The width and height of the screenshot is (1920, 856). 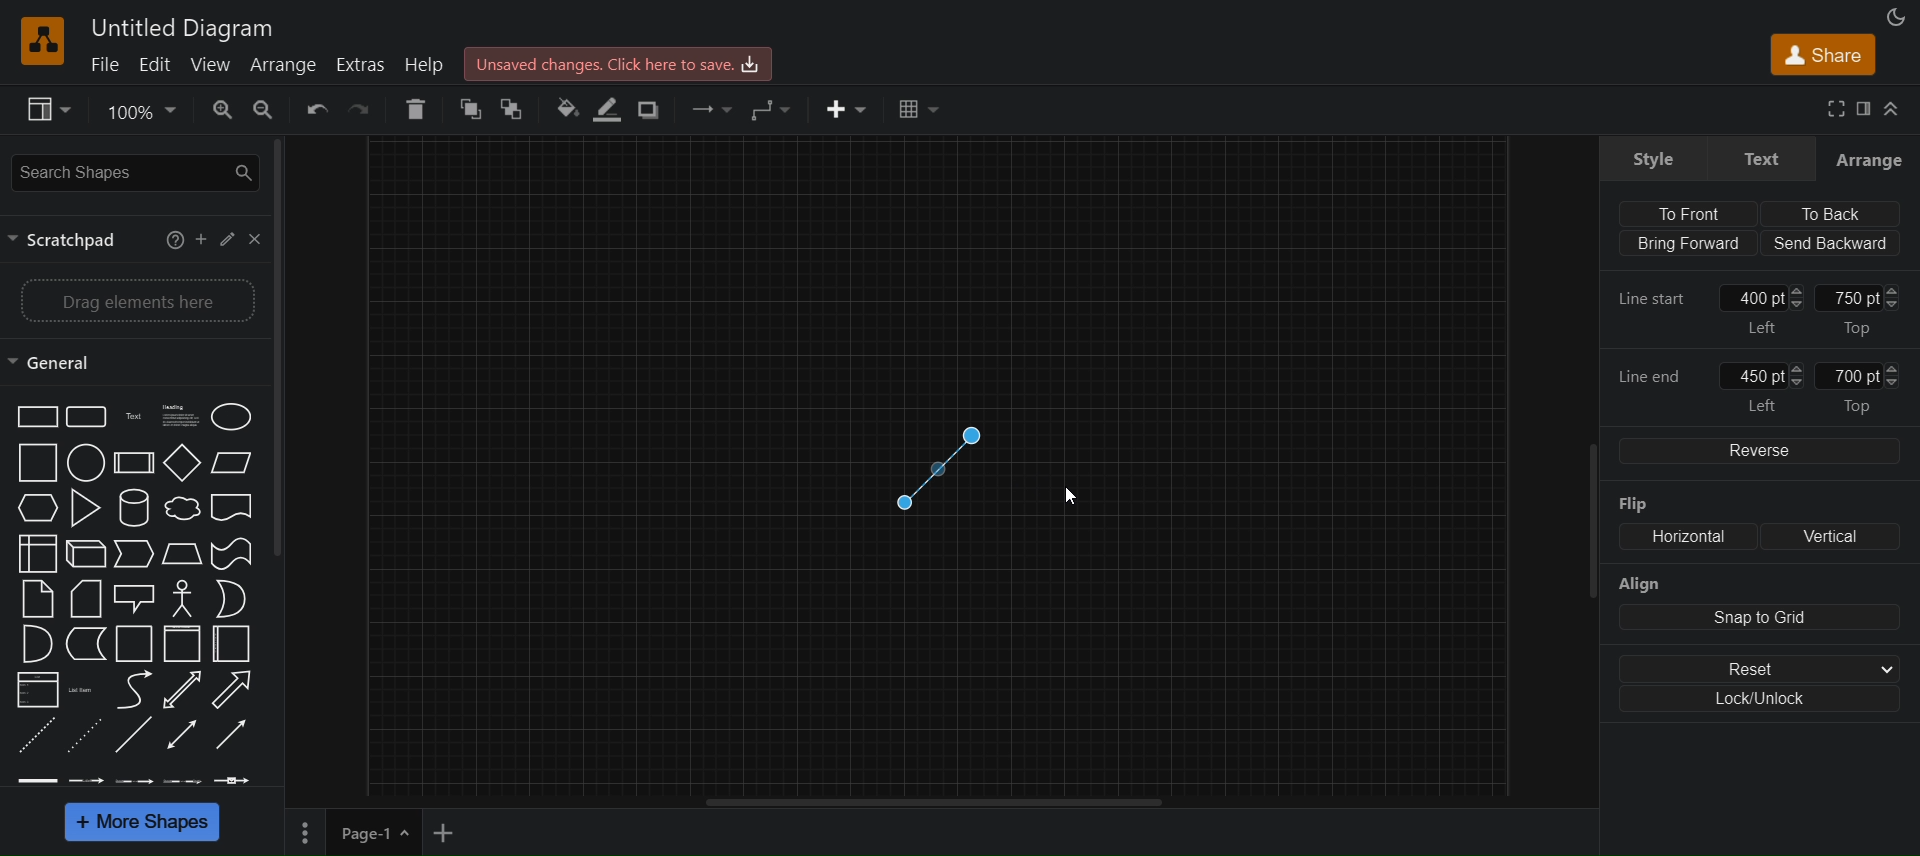 I want to click on fullscreen, so click(x=1839, y=110).